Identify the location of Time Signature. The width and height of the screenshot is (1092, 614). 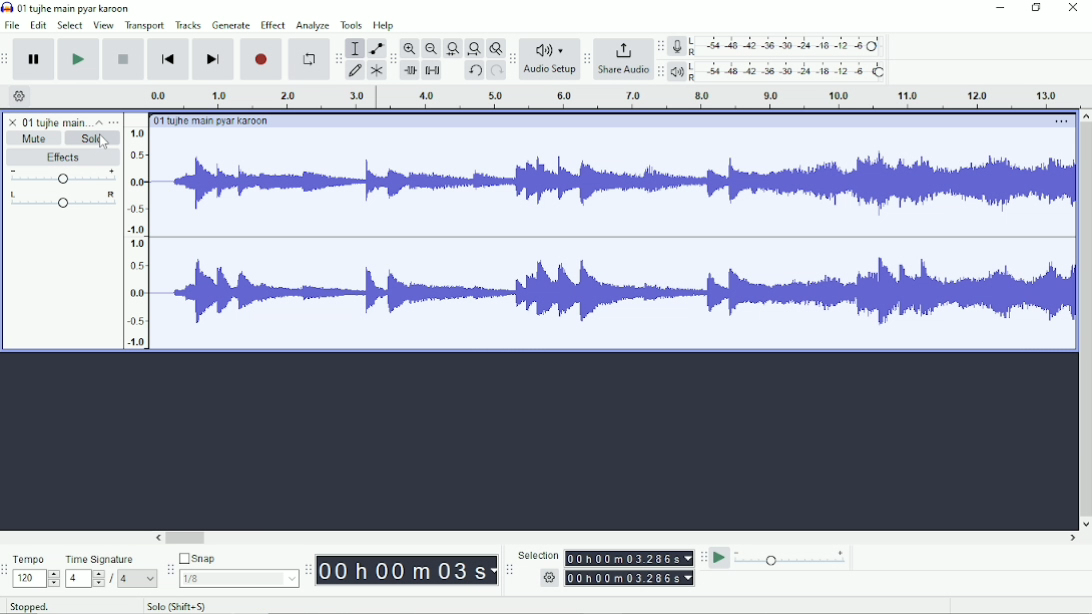
(111, 559).